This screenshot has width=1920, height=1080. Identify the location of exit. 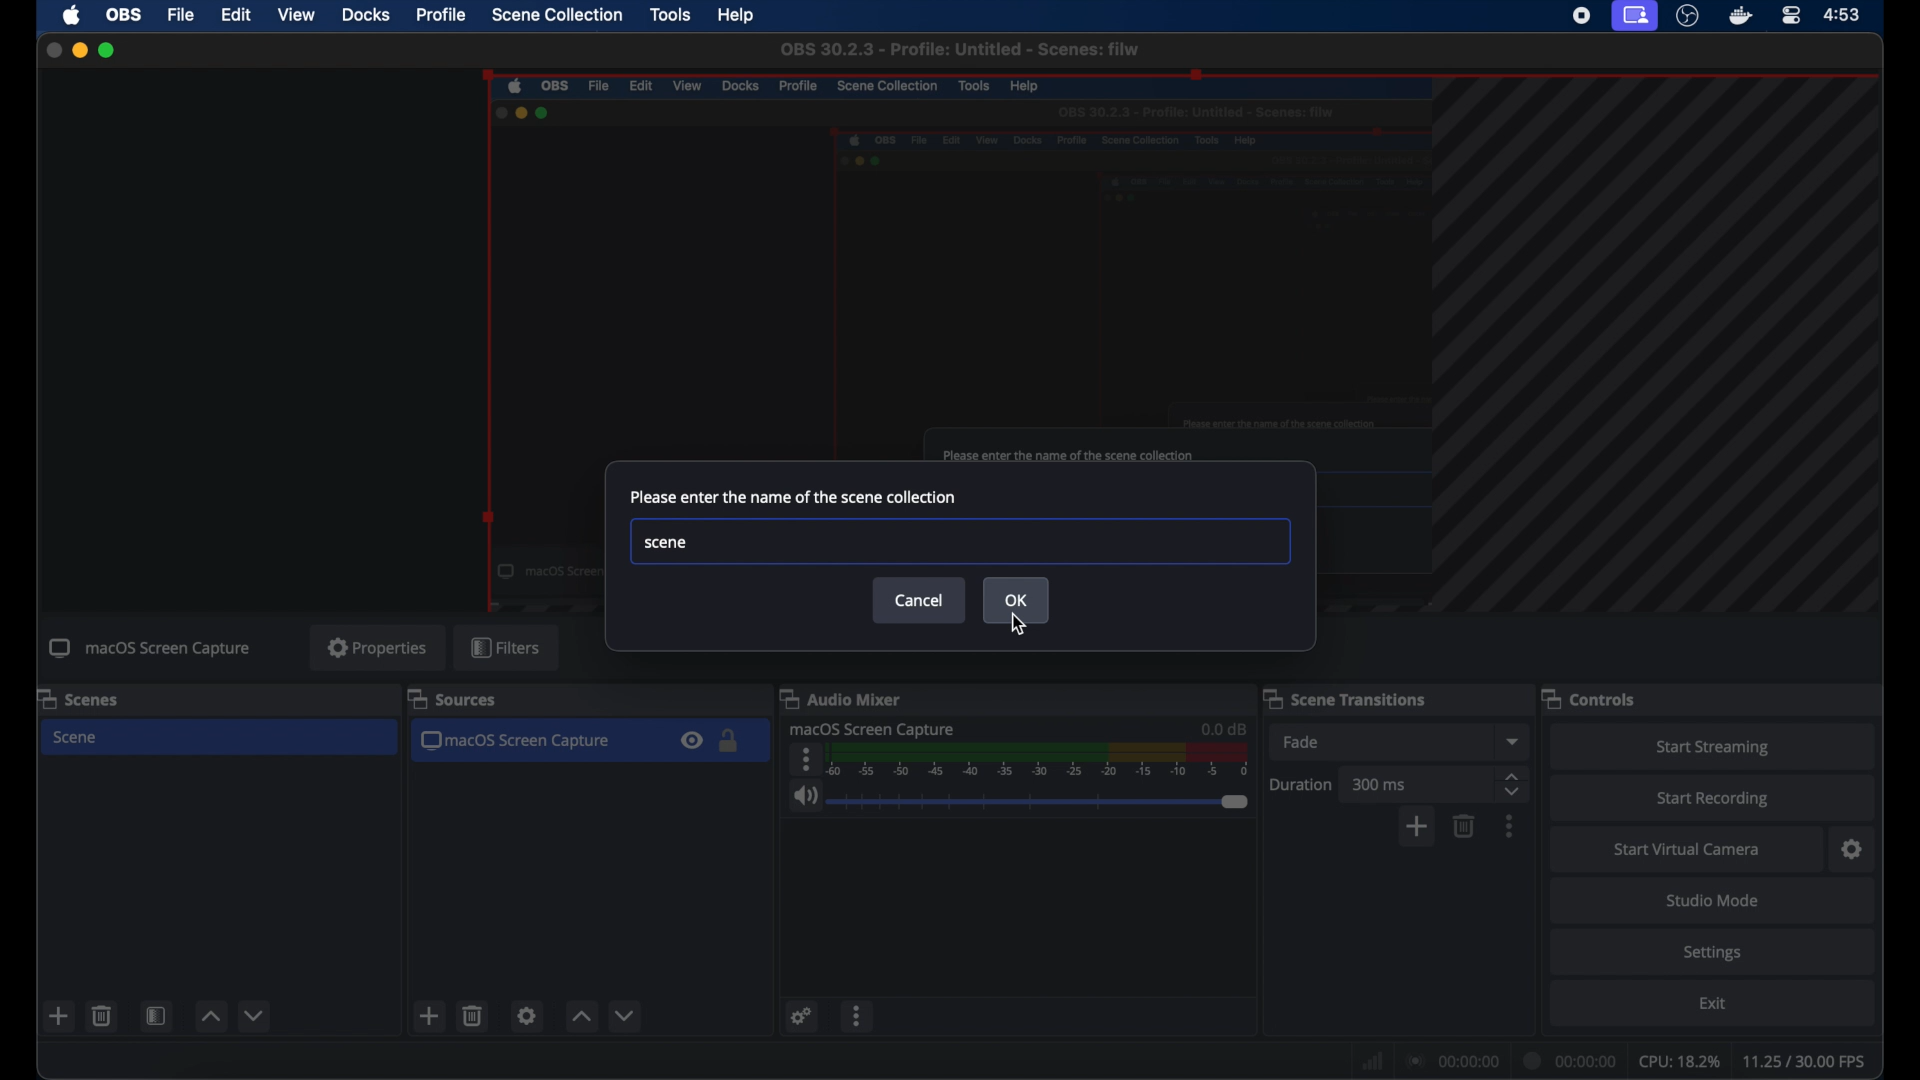
(1713, 1007).